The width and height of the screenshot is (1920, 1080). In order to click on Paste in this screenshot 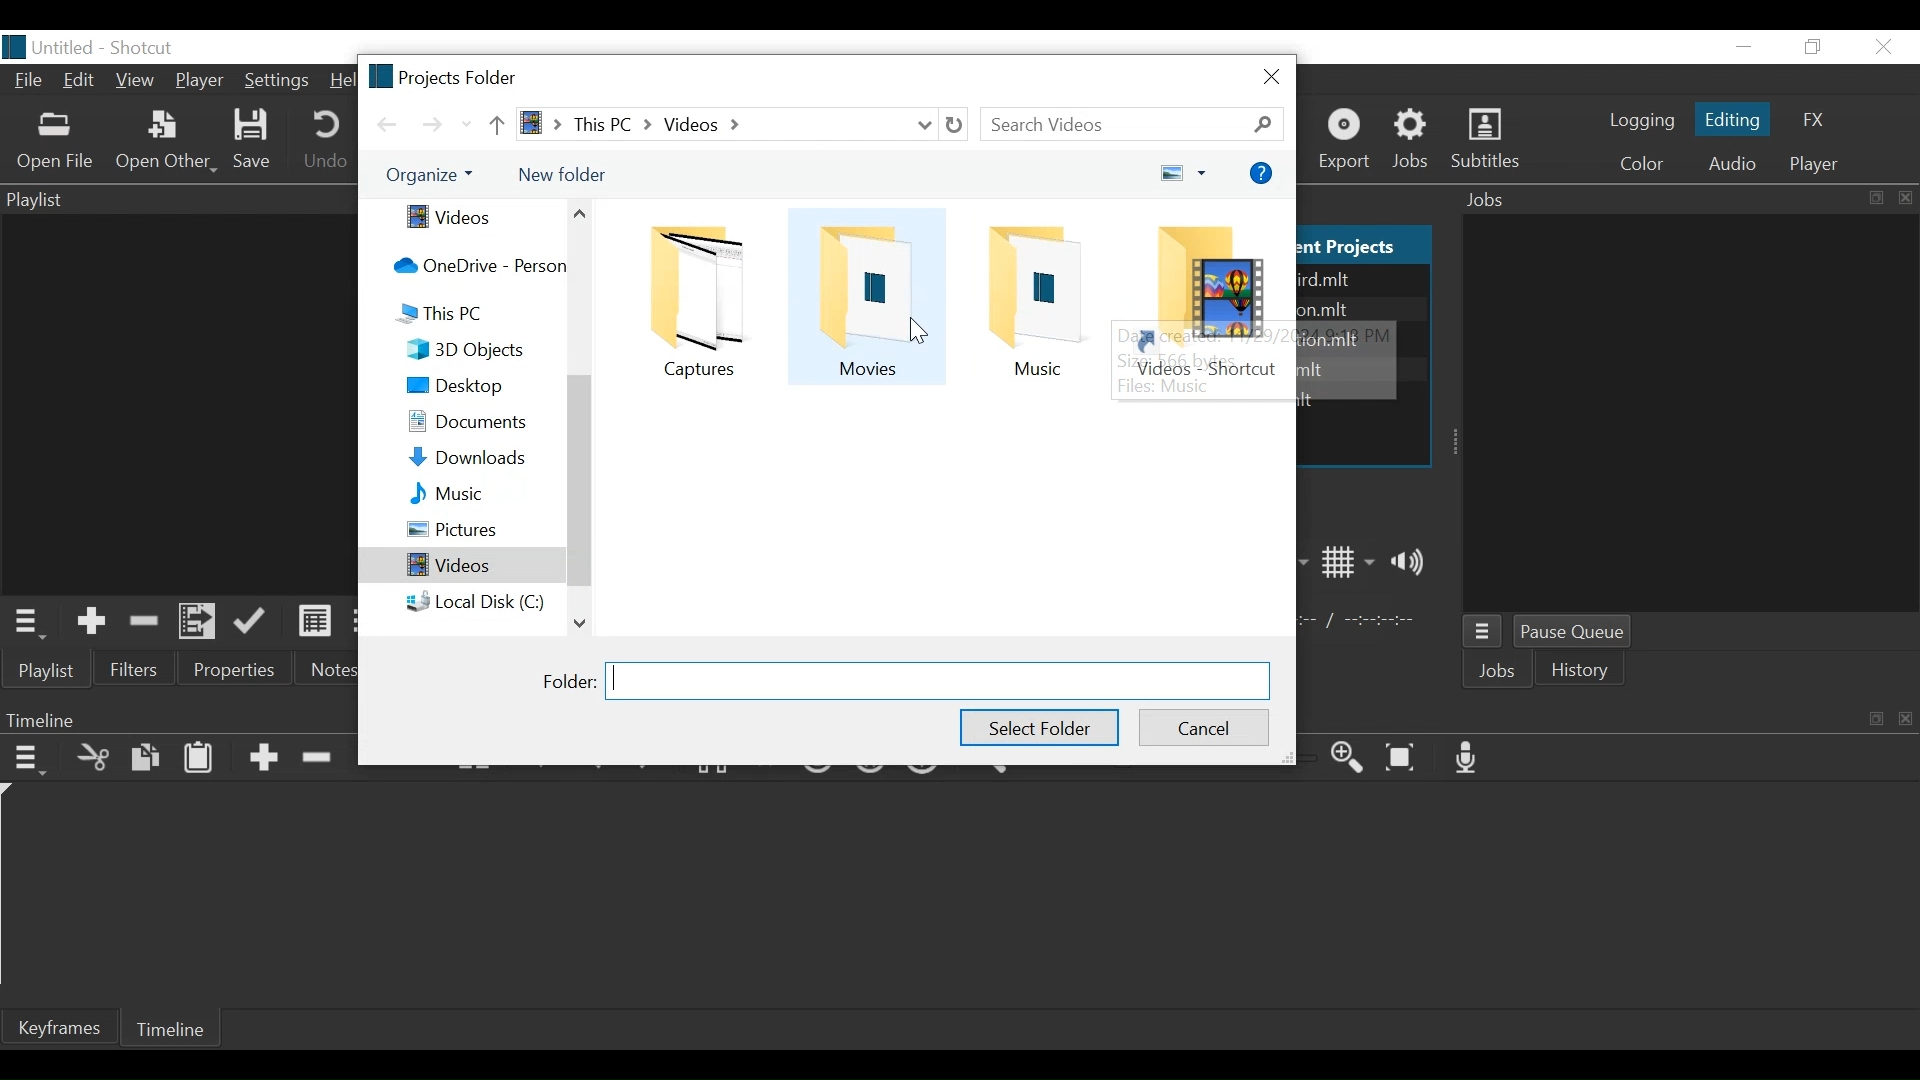, I will do `click(199, 757)`.